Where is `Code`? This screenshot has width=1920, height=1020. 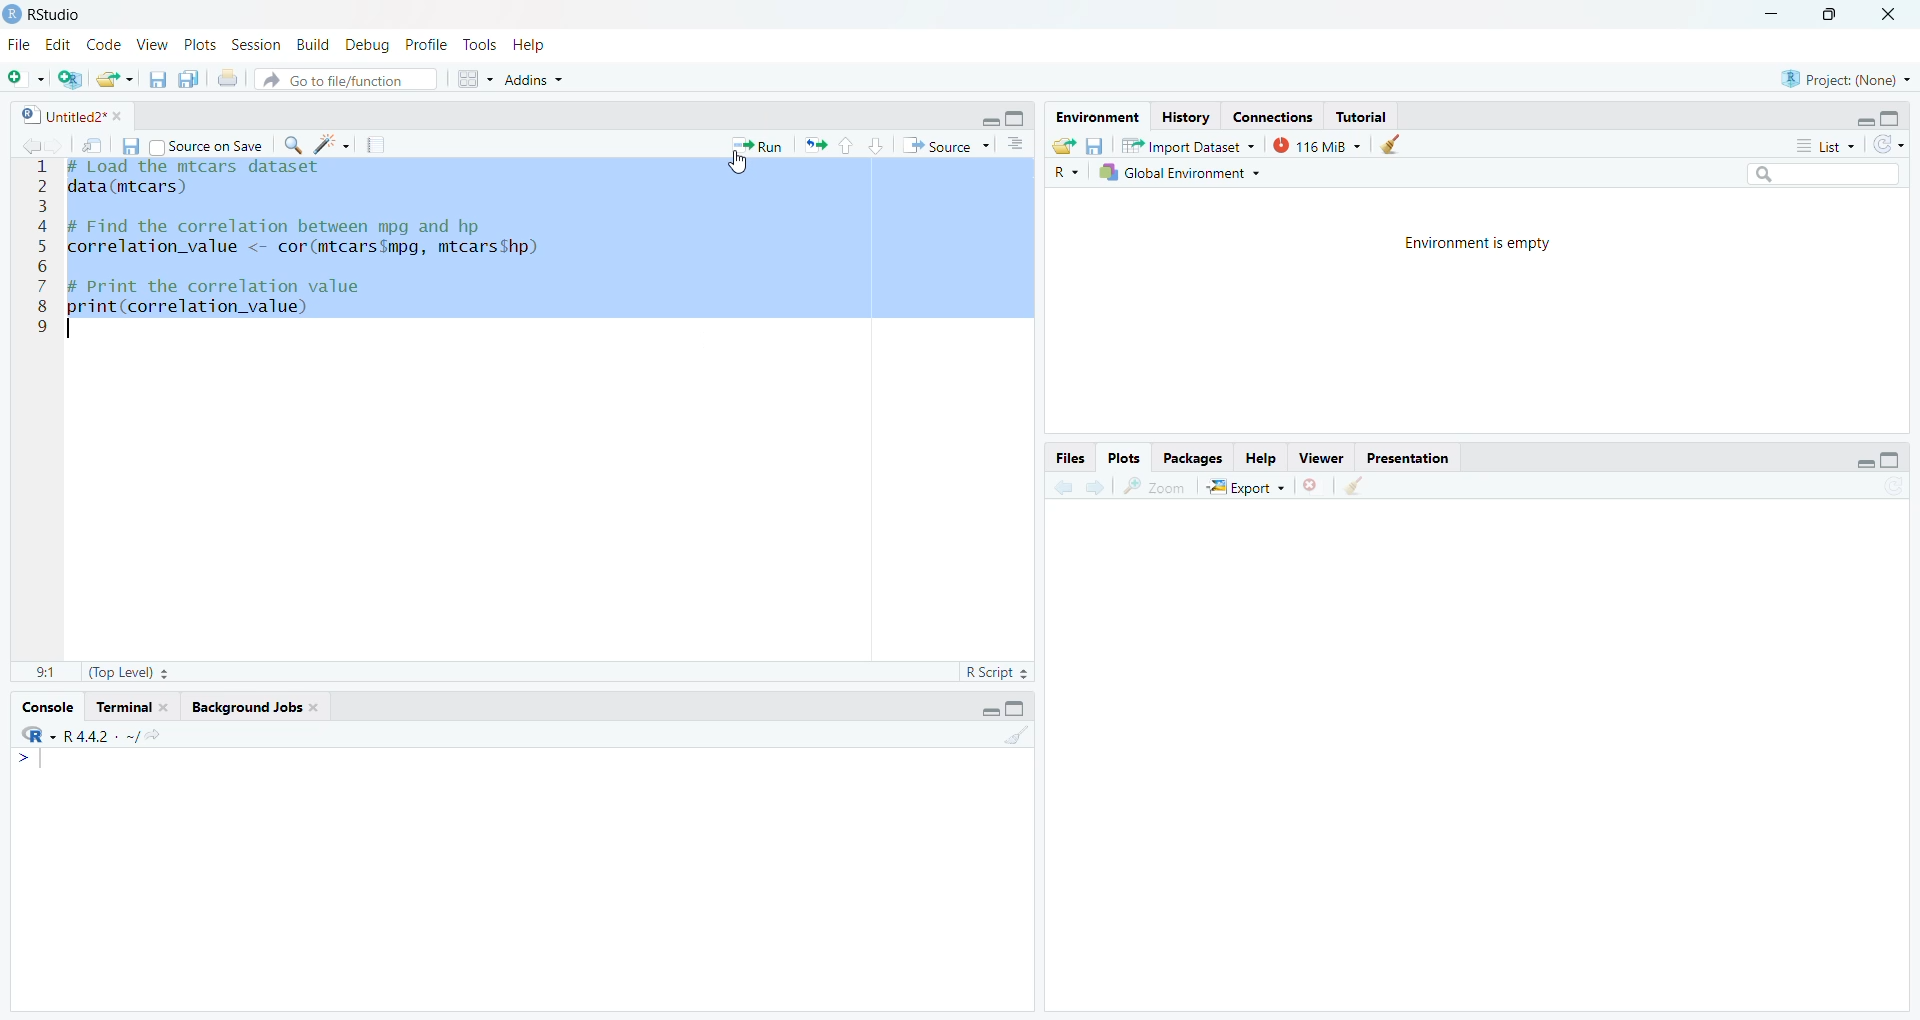
Code is located at coordinates (105, 46).